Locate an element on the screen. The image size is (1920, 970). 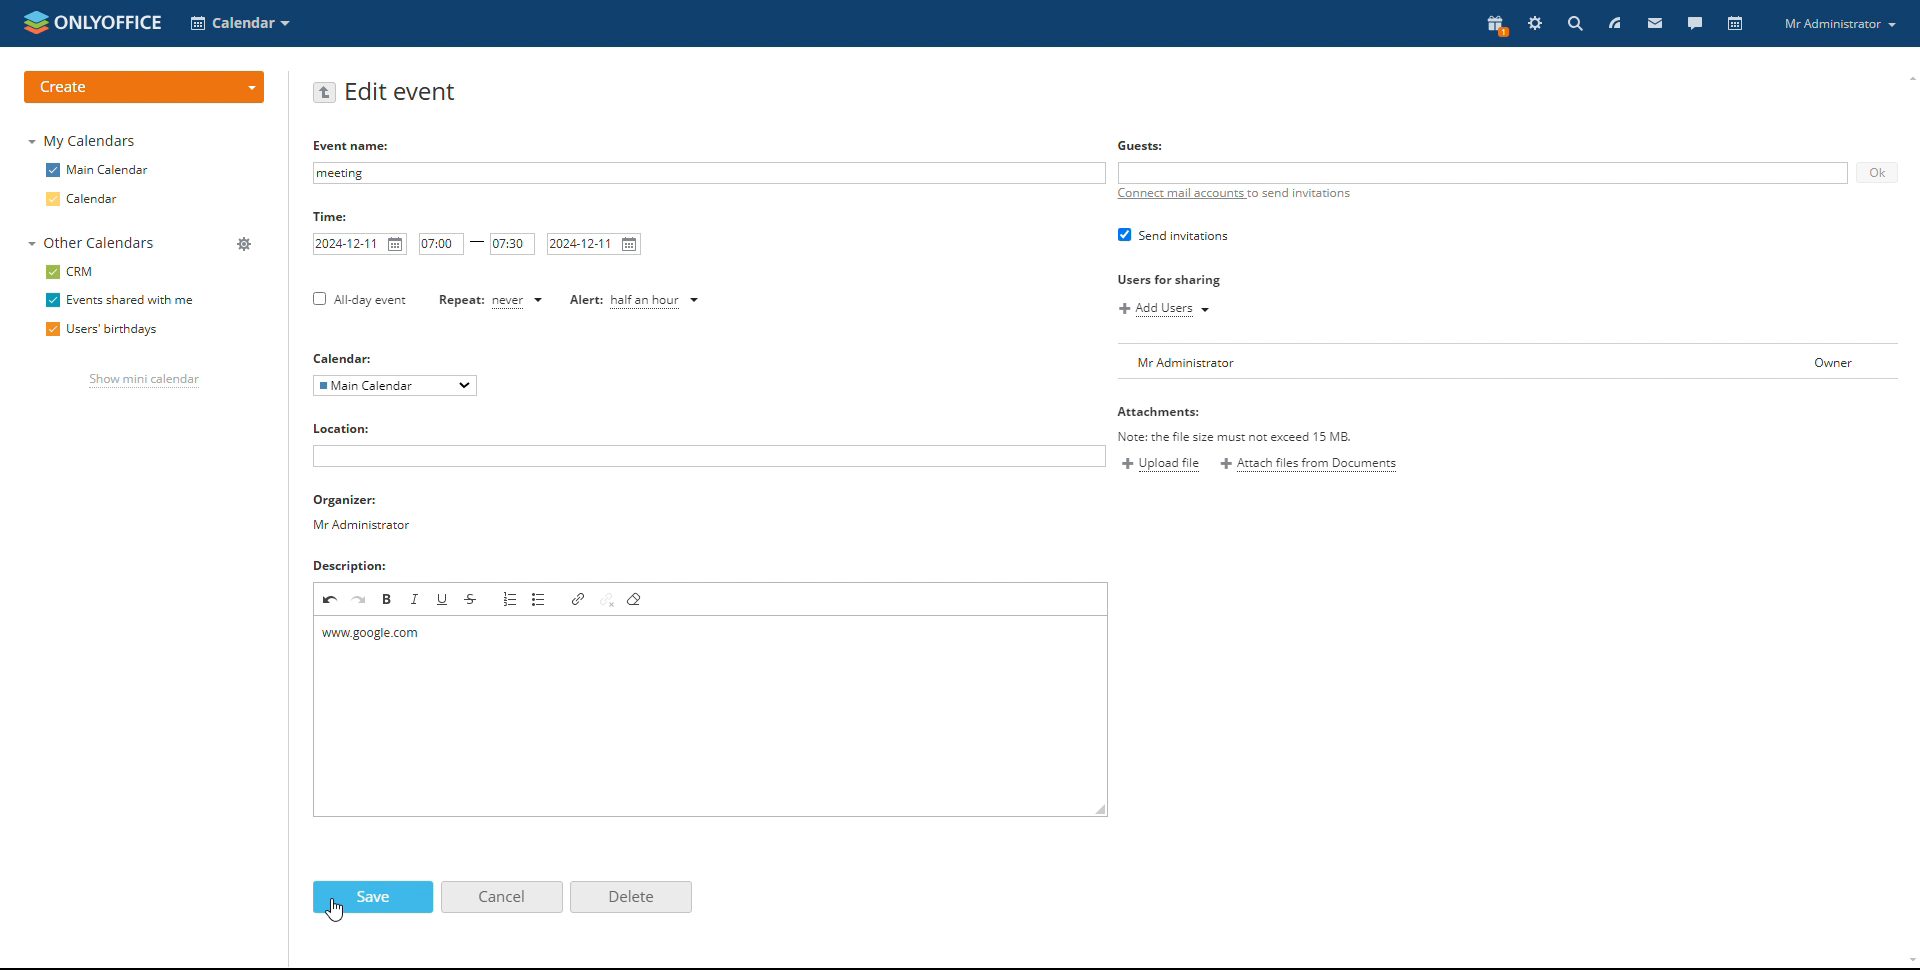
calendar is located at coordinates (1737, 24).